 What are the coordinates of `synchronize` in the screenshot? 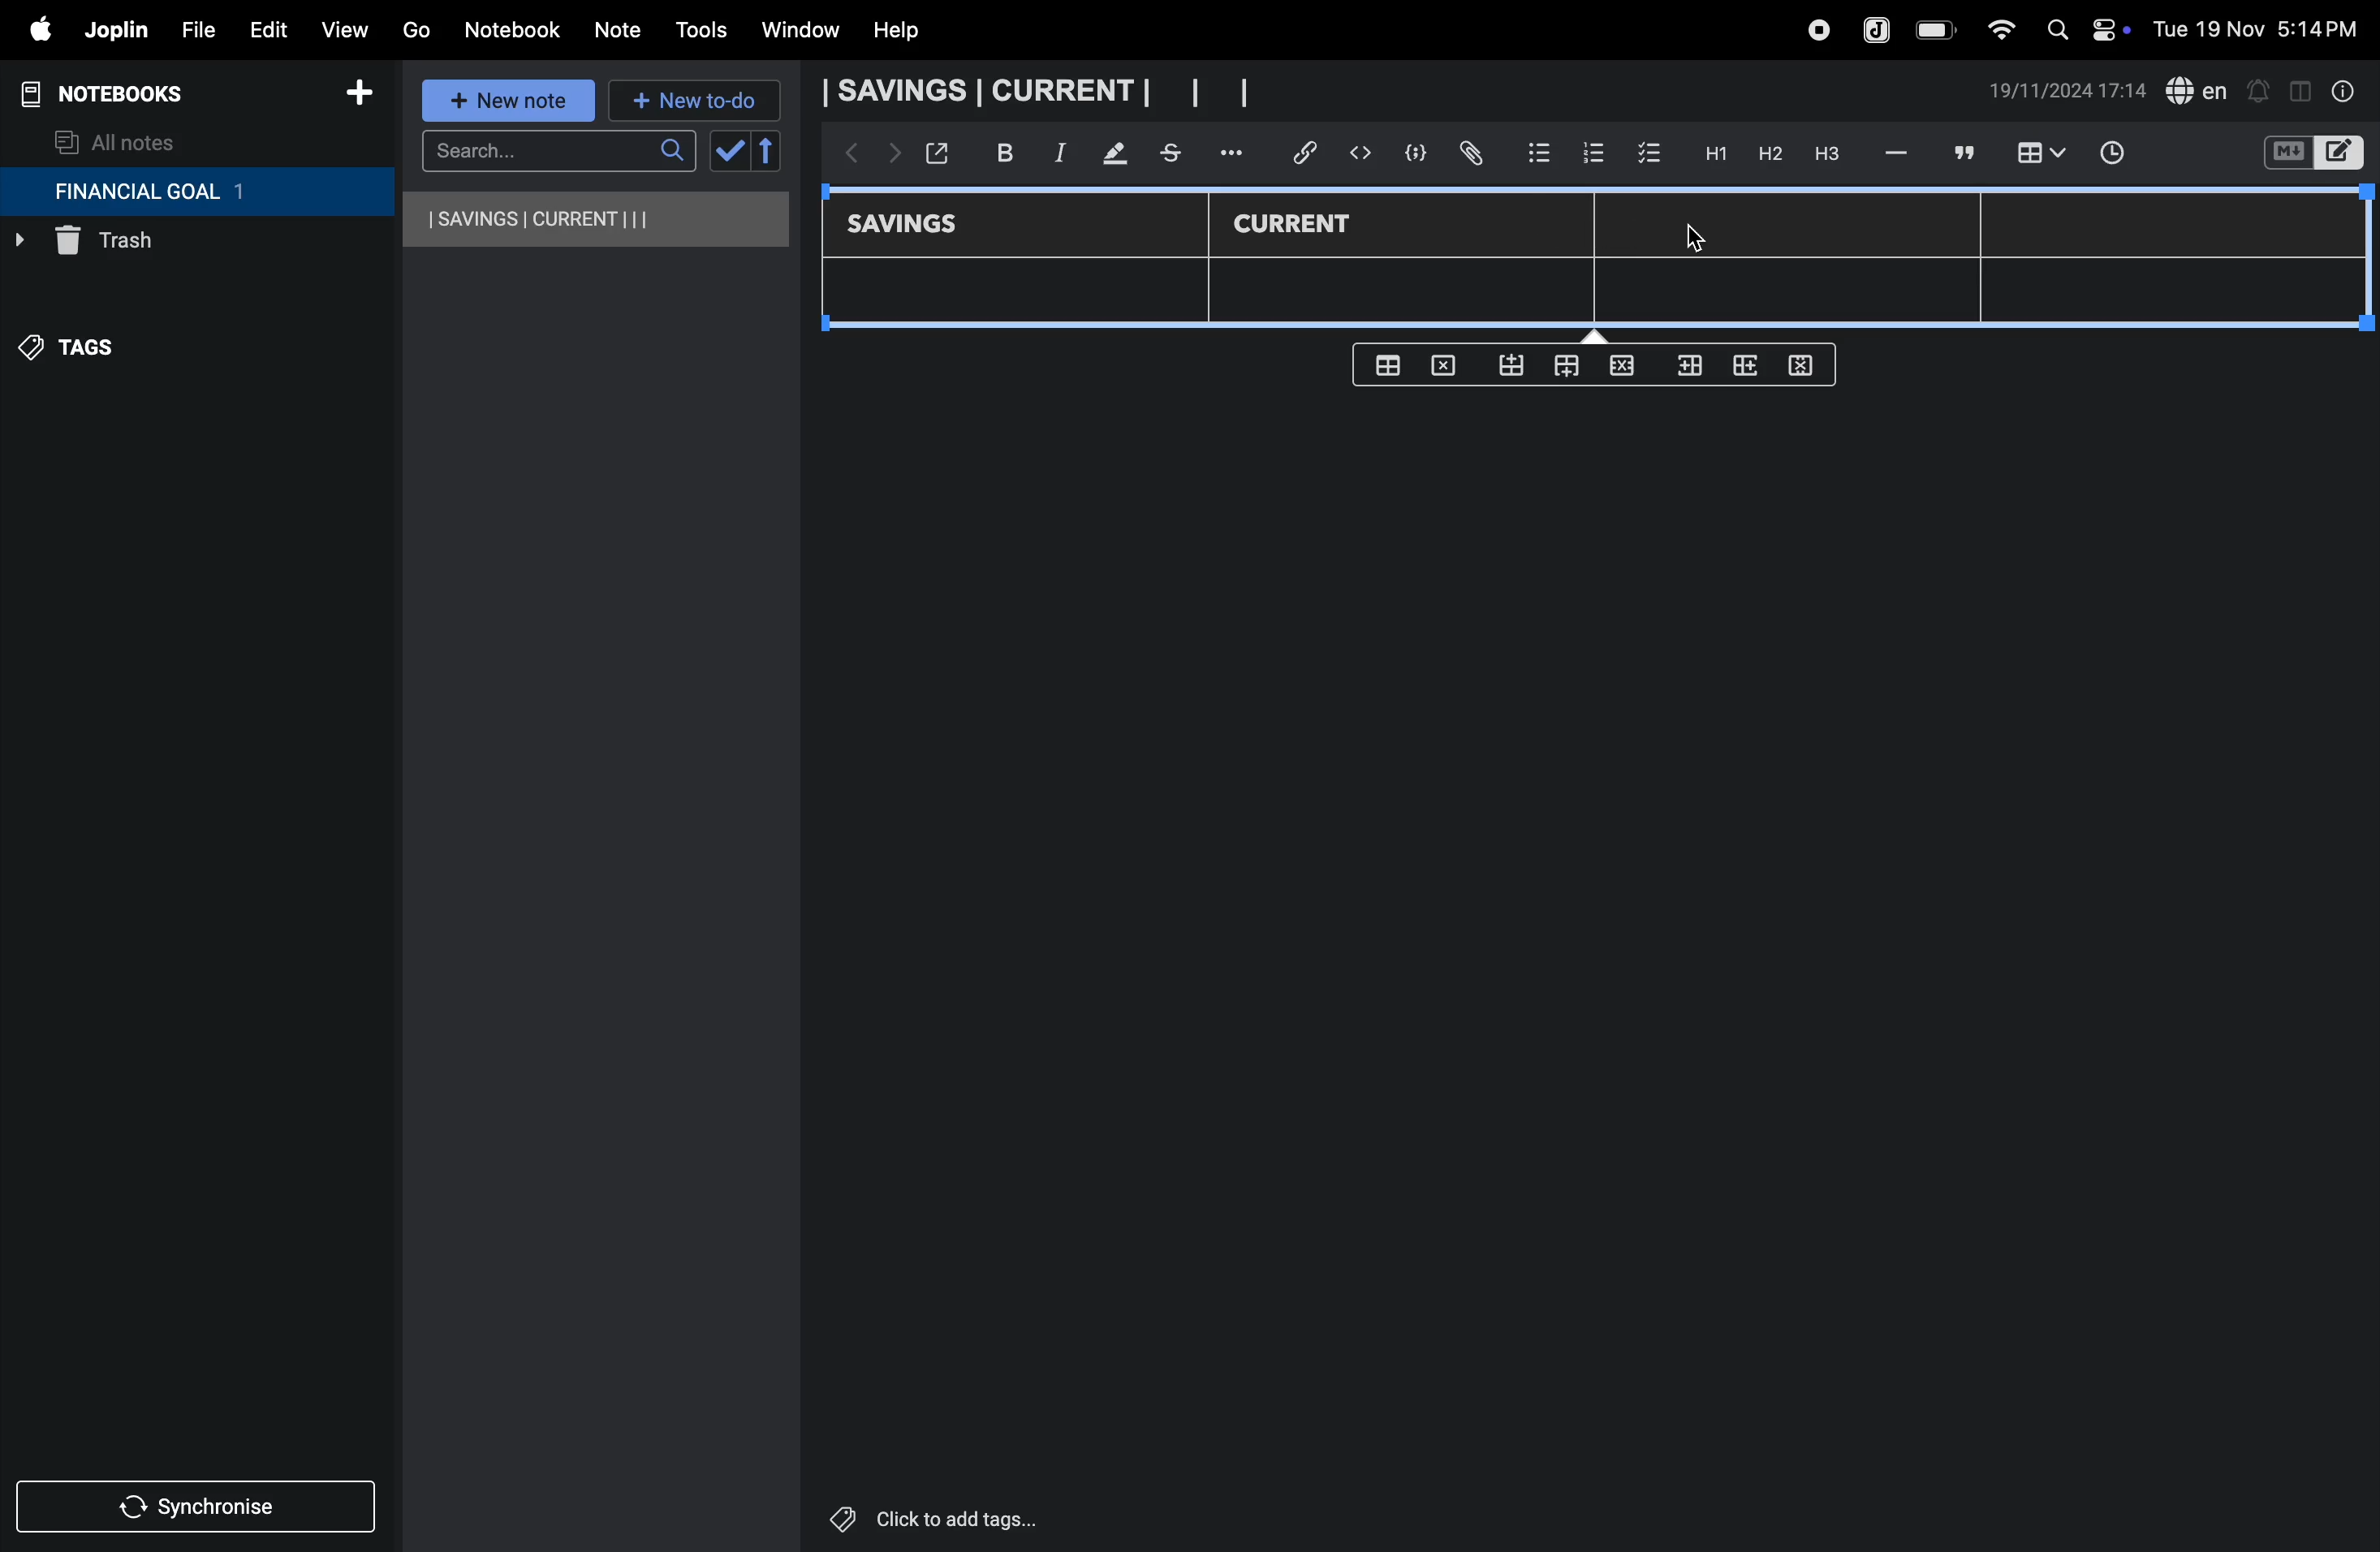 It's located at (198, 1503).